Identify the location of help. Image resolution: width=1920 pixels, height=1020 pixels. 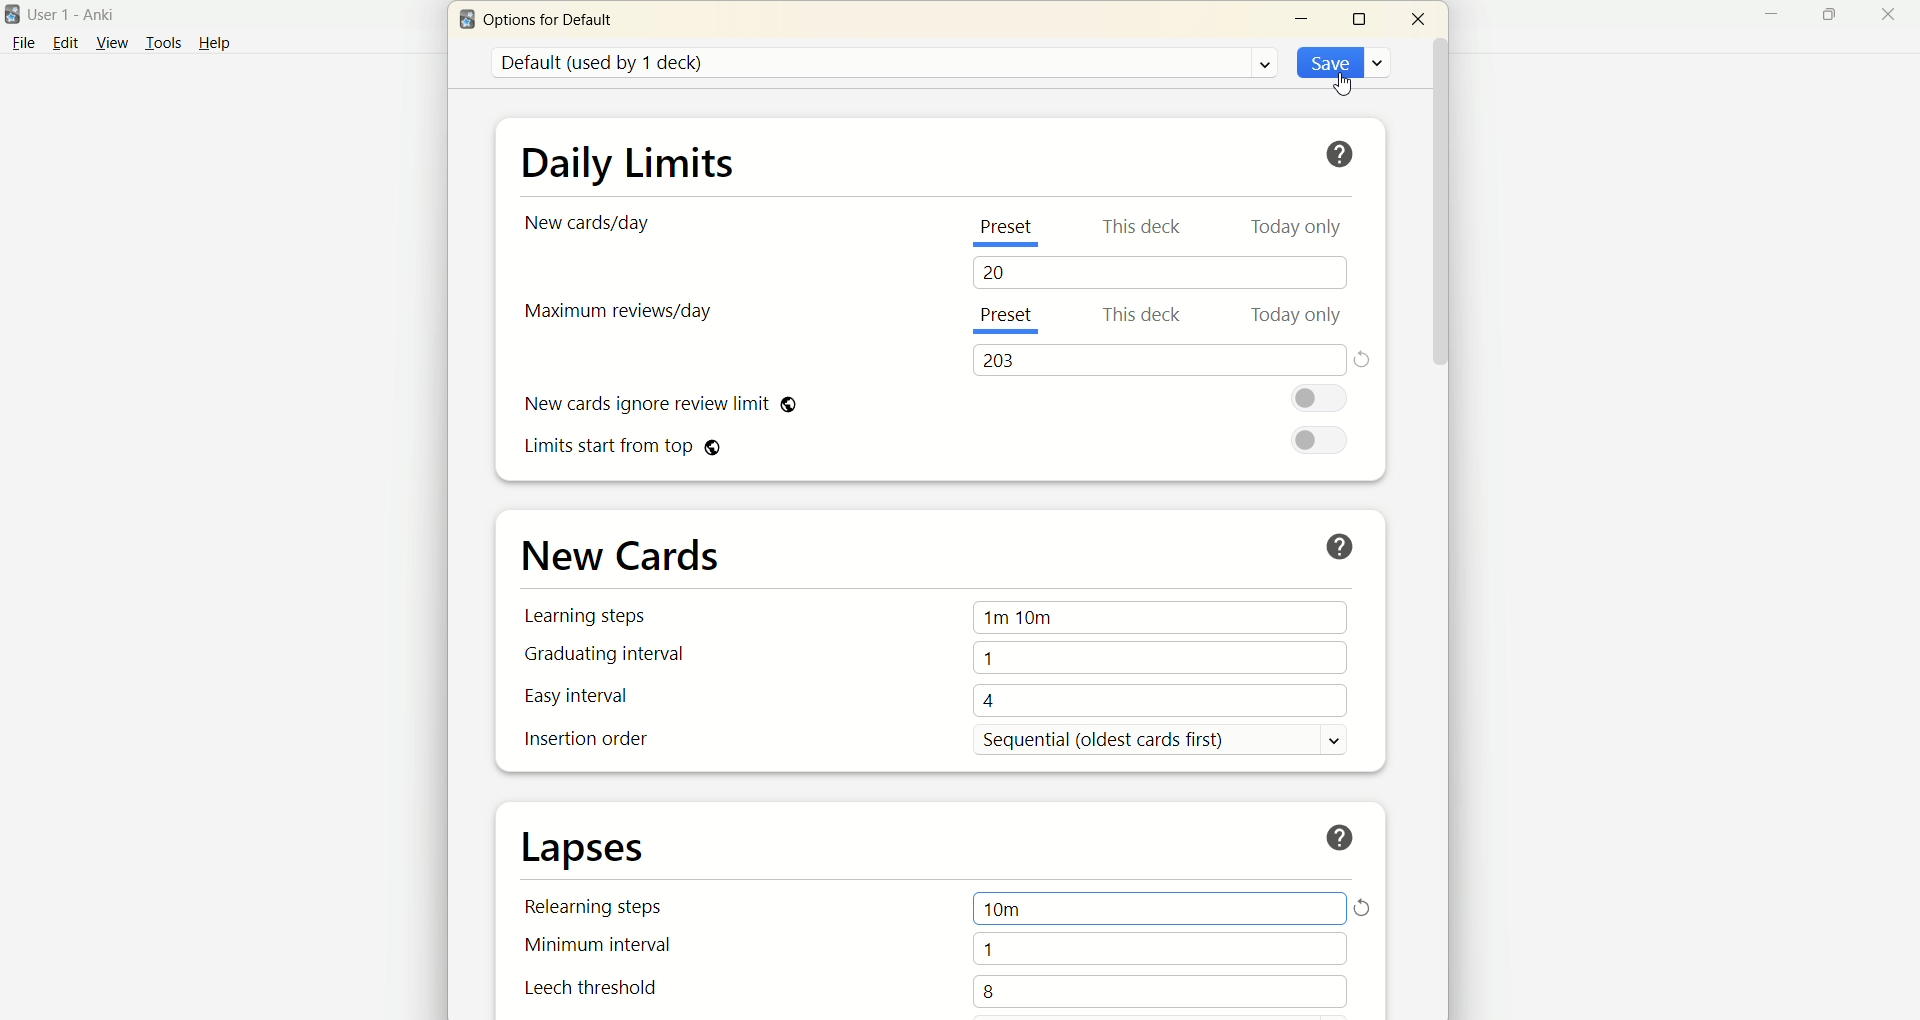
(1343, 542).